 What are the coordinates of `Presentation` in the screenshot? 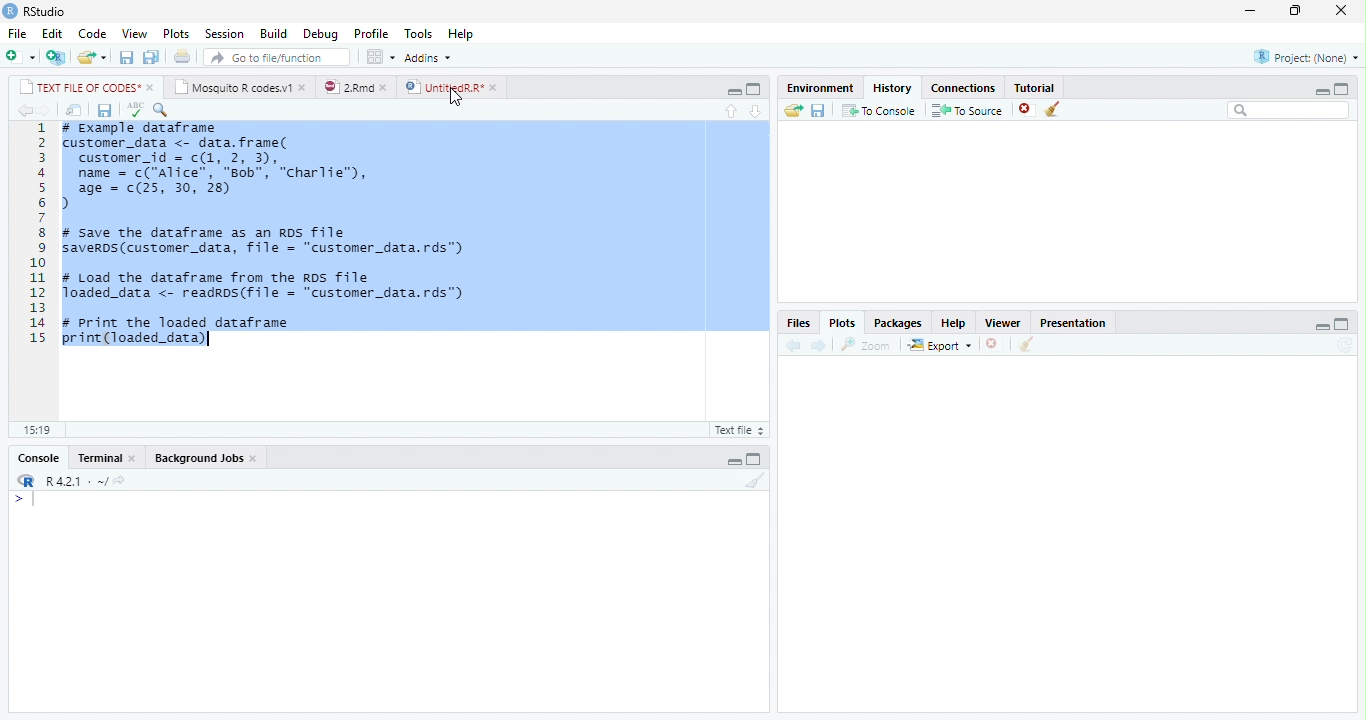 It's located at (1072, 322).